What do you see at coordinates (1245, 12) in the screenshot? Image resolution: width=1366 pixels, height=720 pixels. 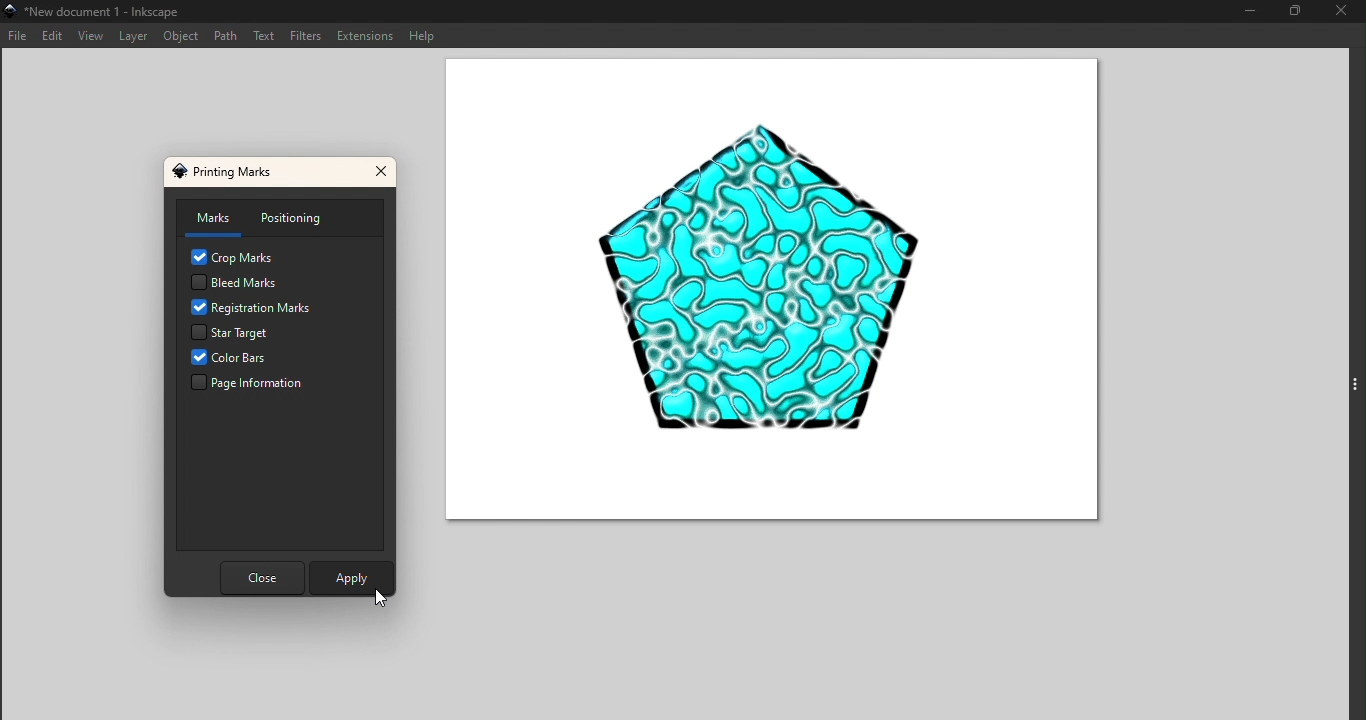 I see `Minimize` at bounding box center [1245, 12].